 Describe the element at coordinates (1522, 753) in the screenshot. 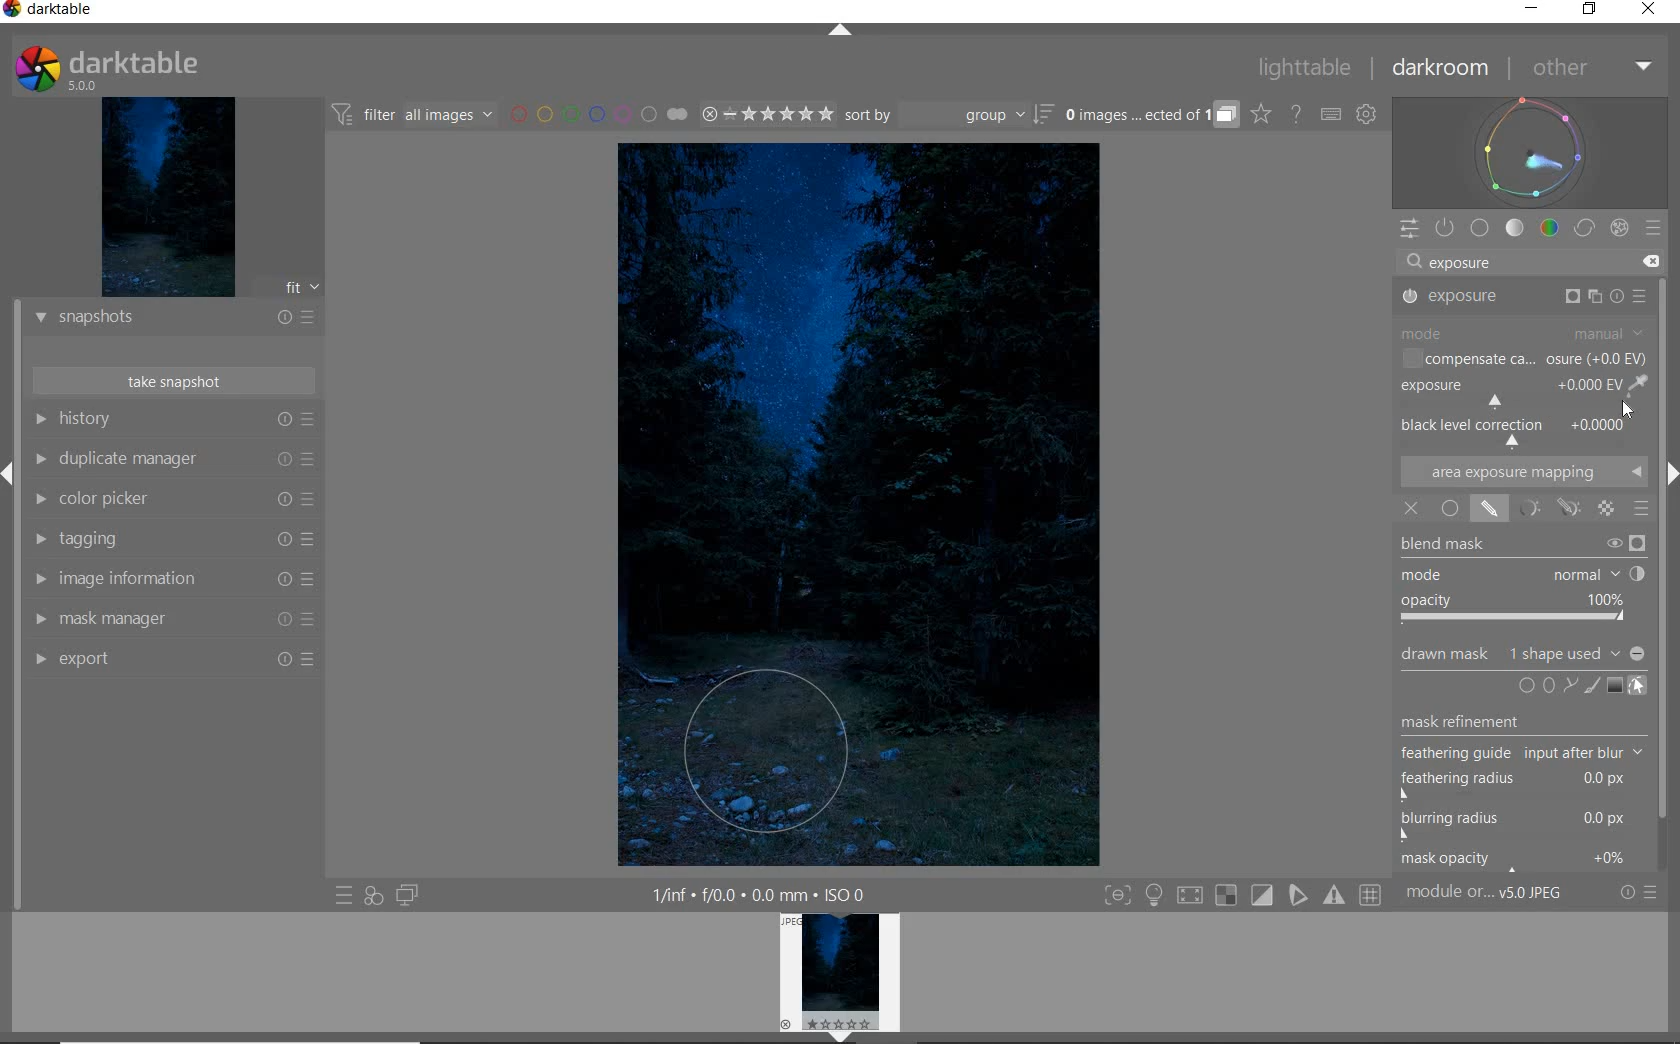

I see `feathering guide input after blur` at that location.